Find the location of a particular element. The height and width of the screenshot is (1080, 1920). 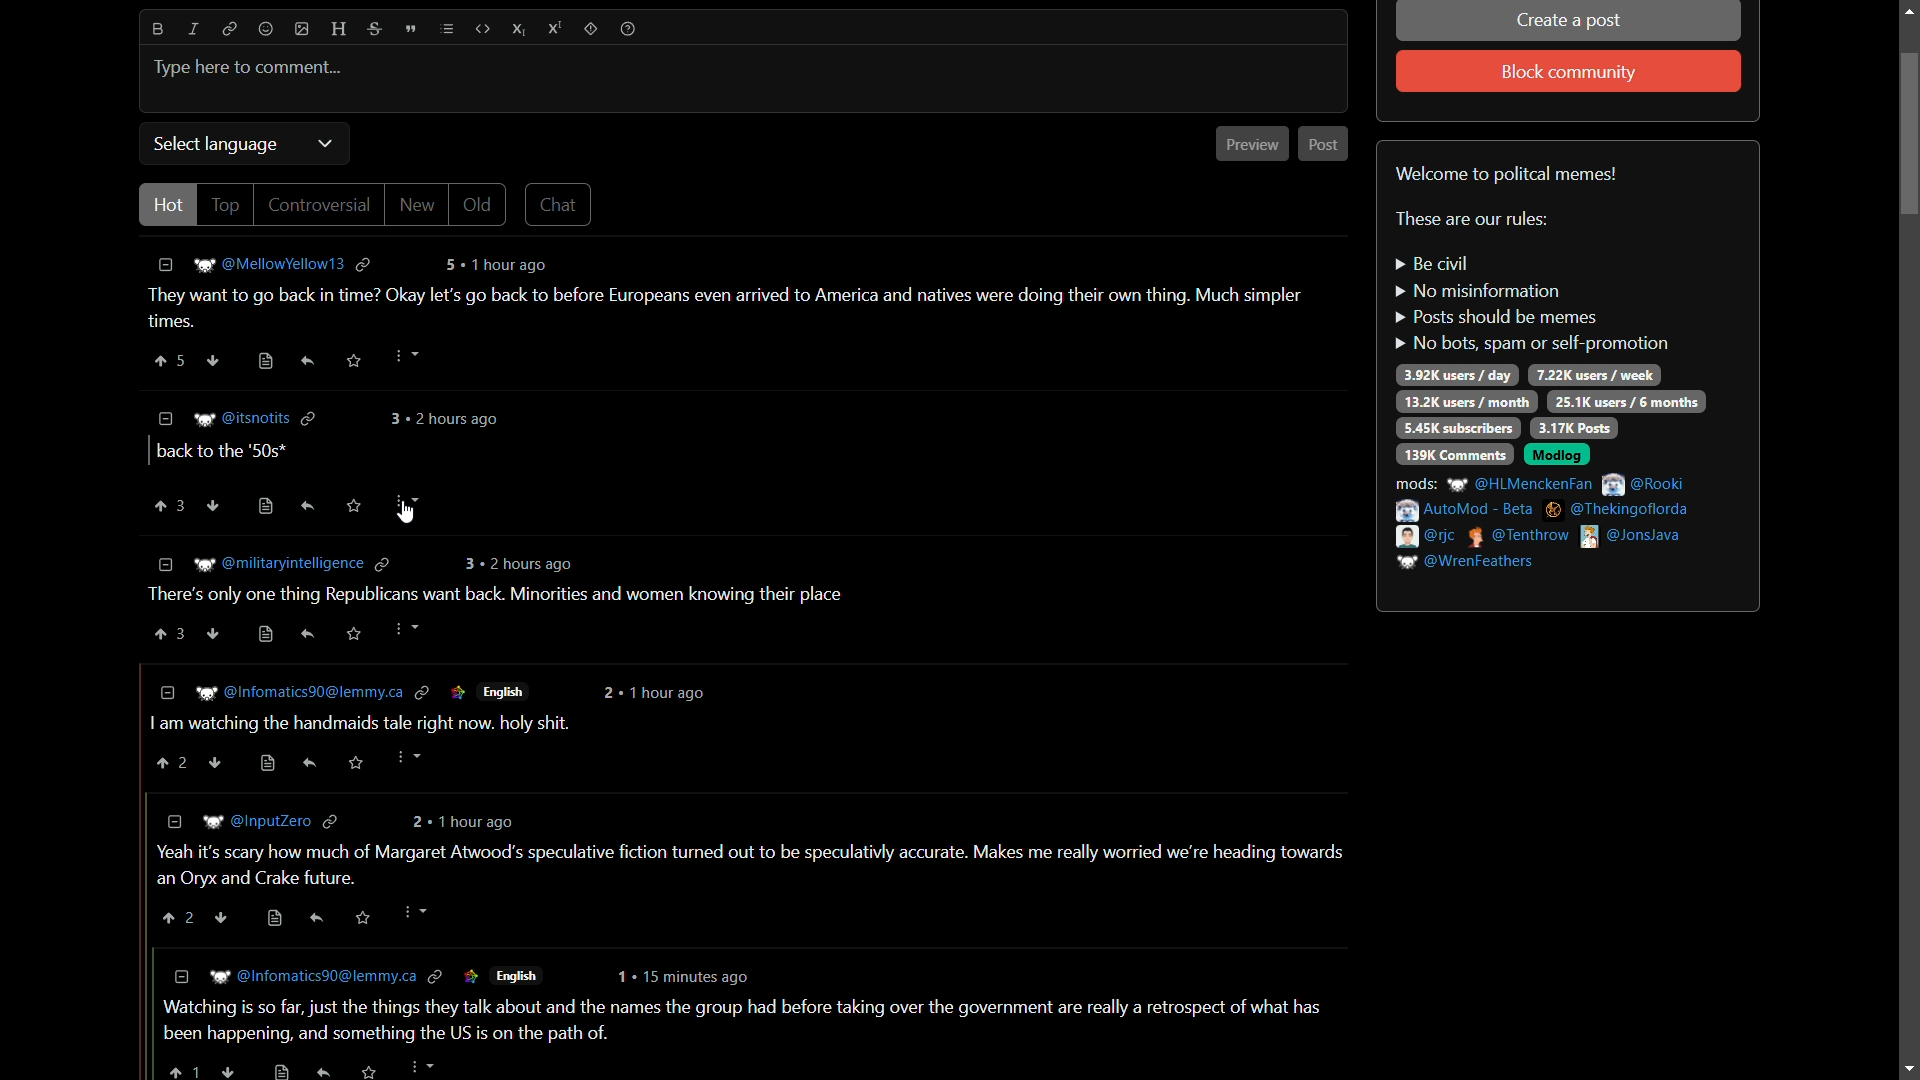

post is located at coordinates (1325, 145).